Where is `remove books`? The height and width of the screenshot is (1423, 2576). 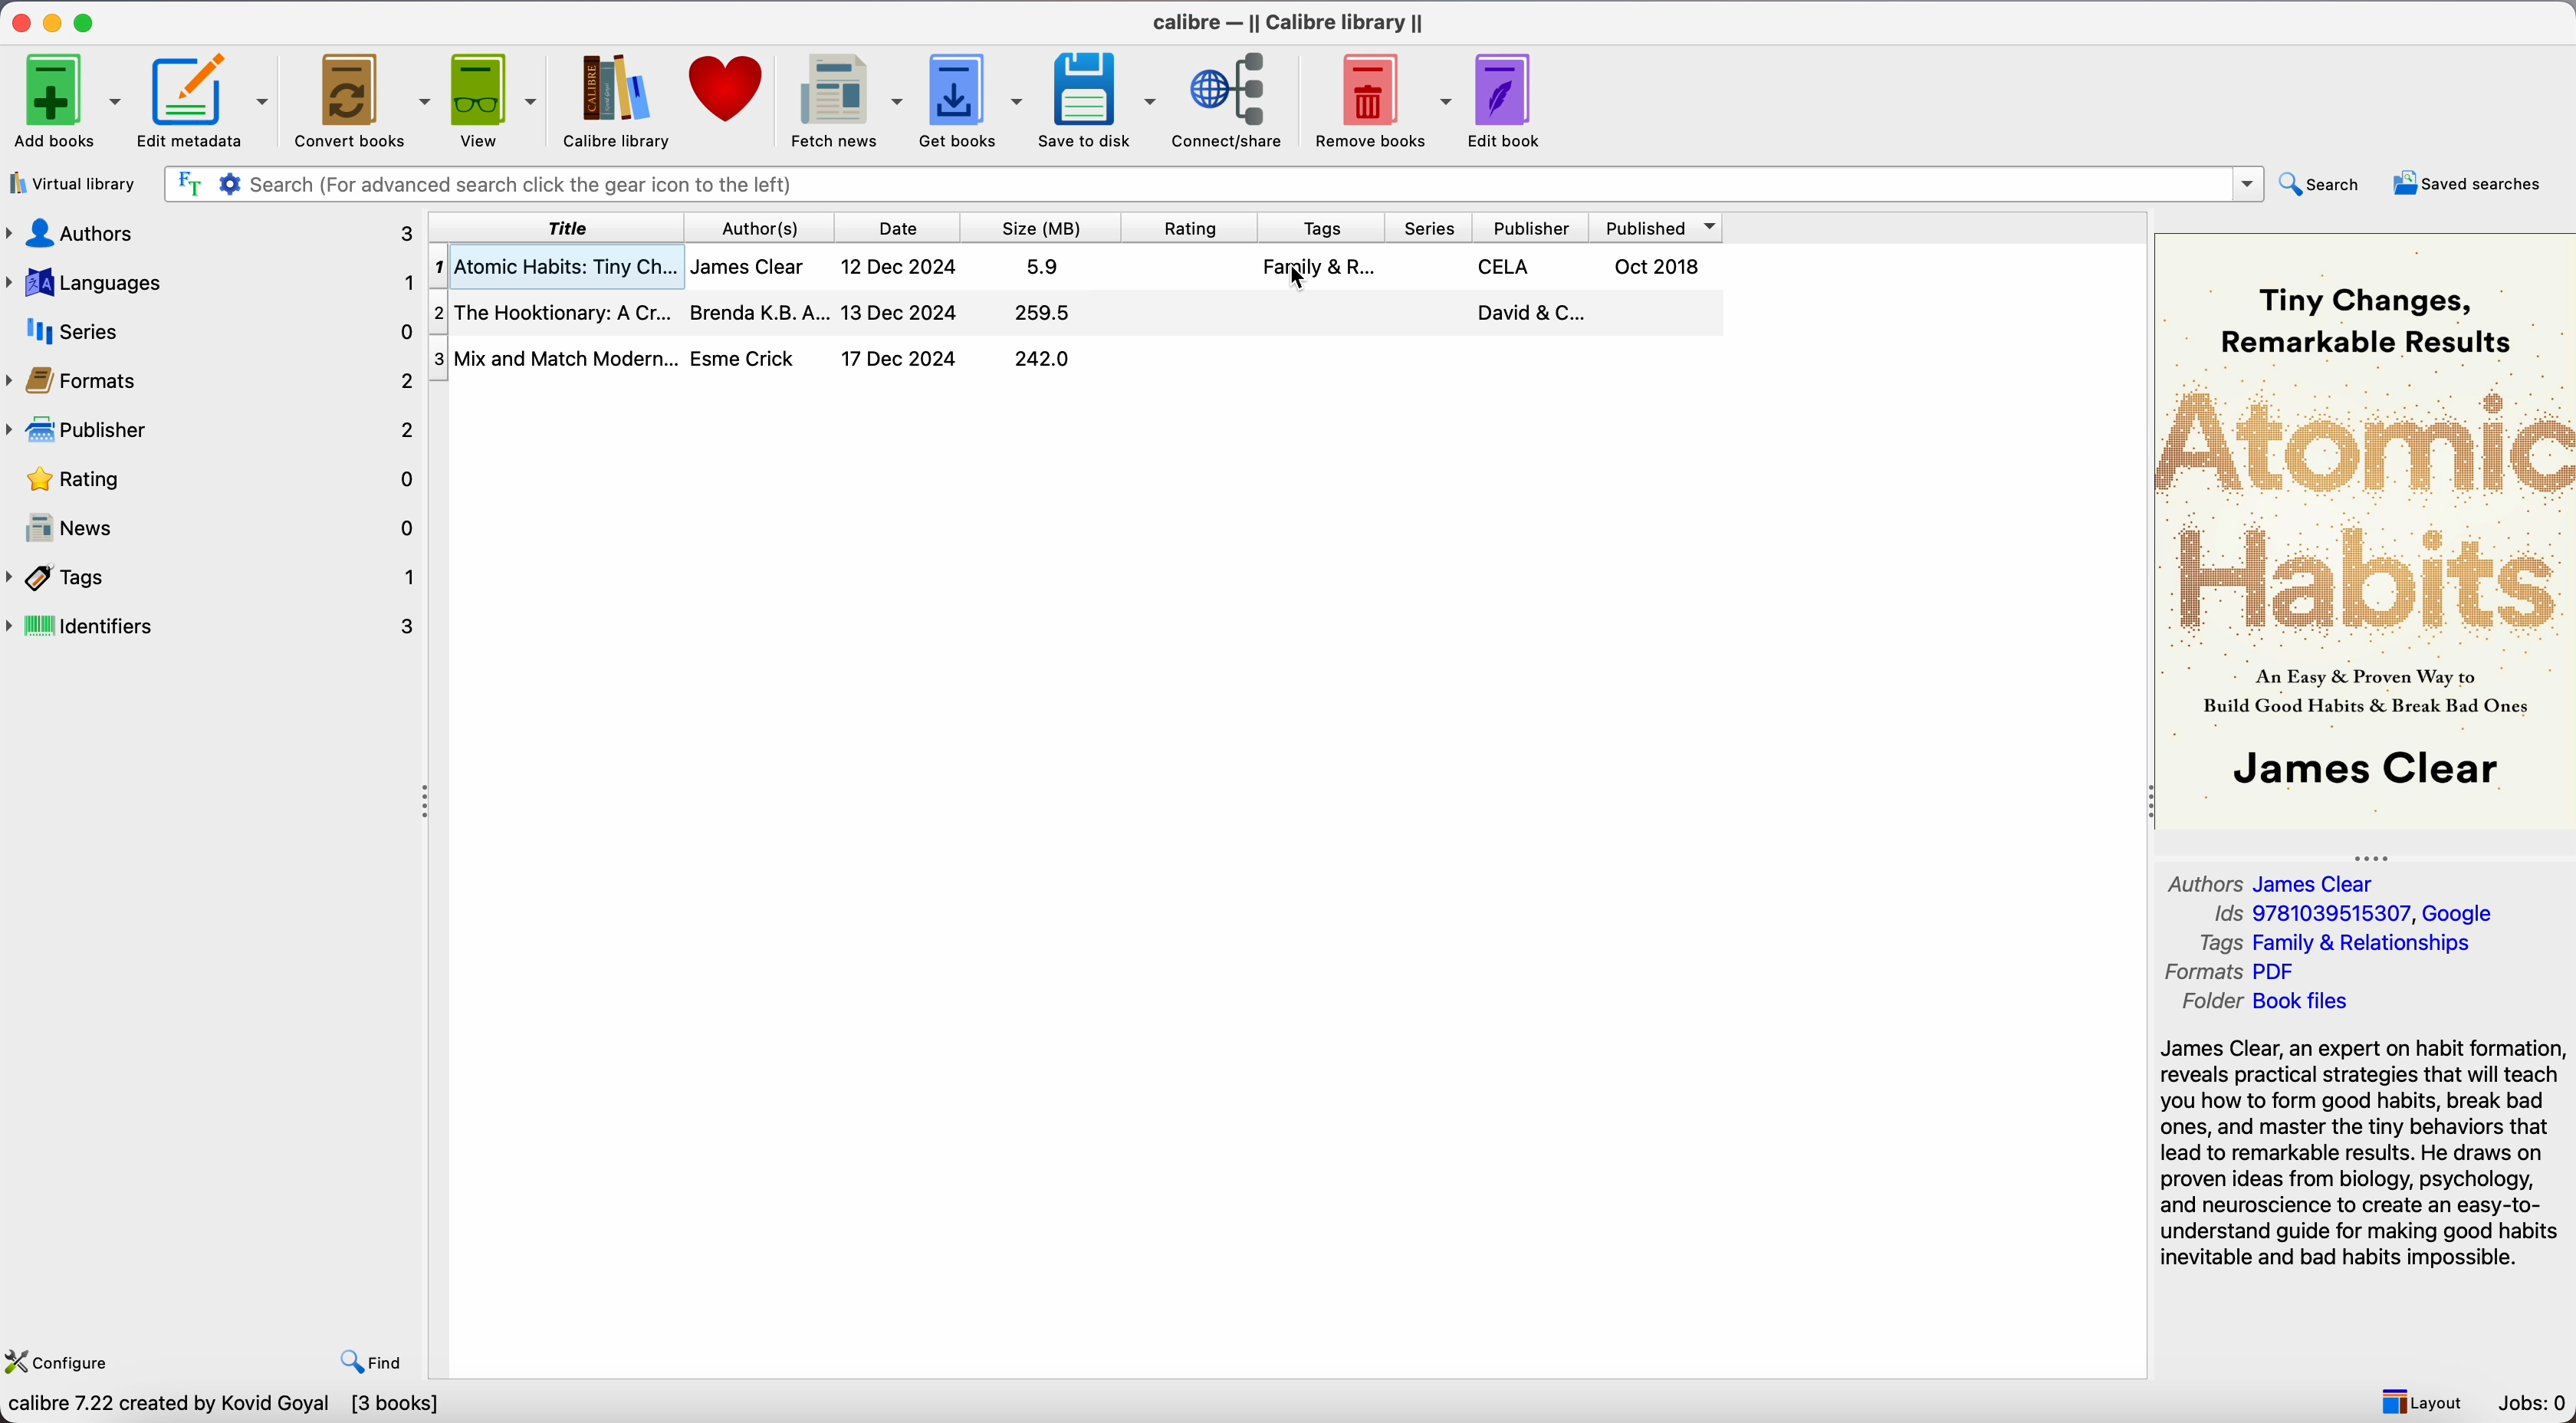
remove books is located at coordinates (1376, 99).